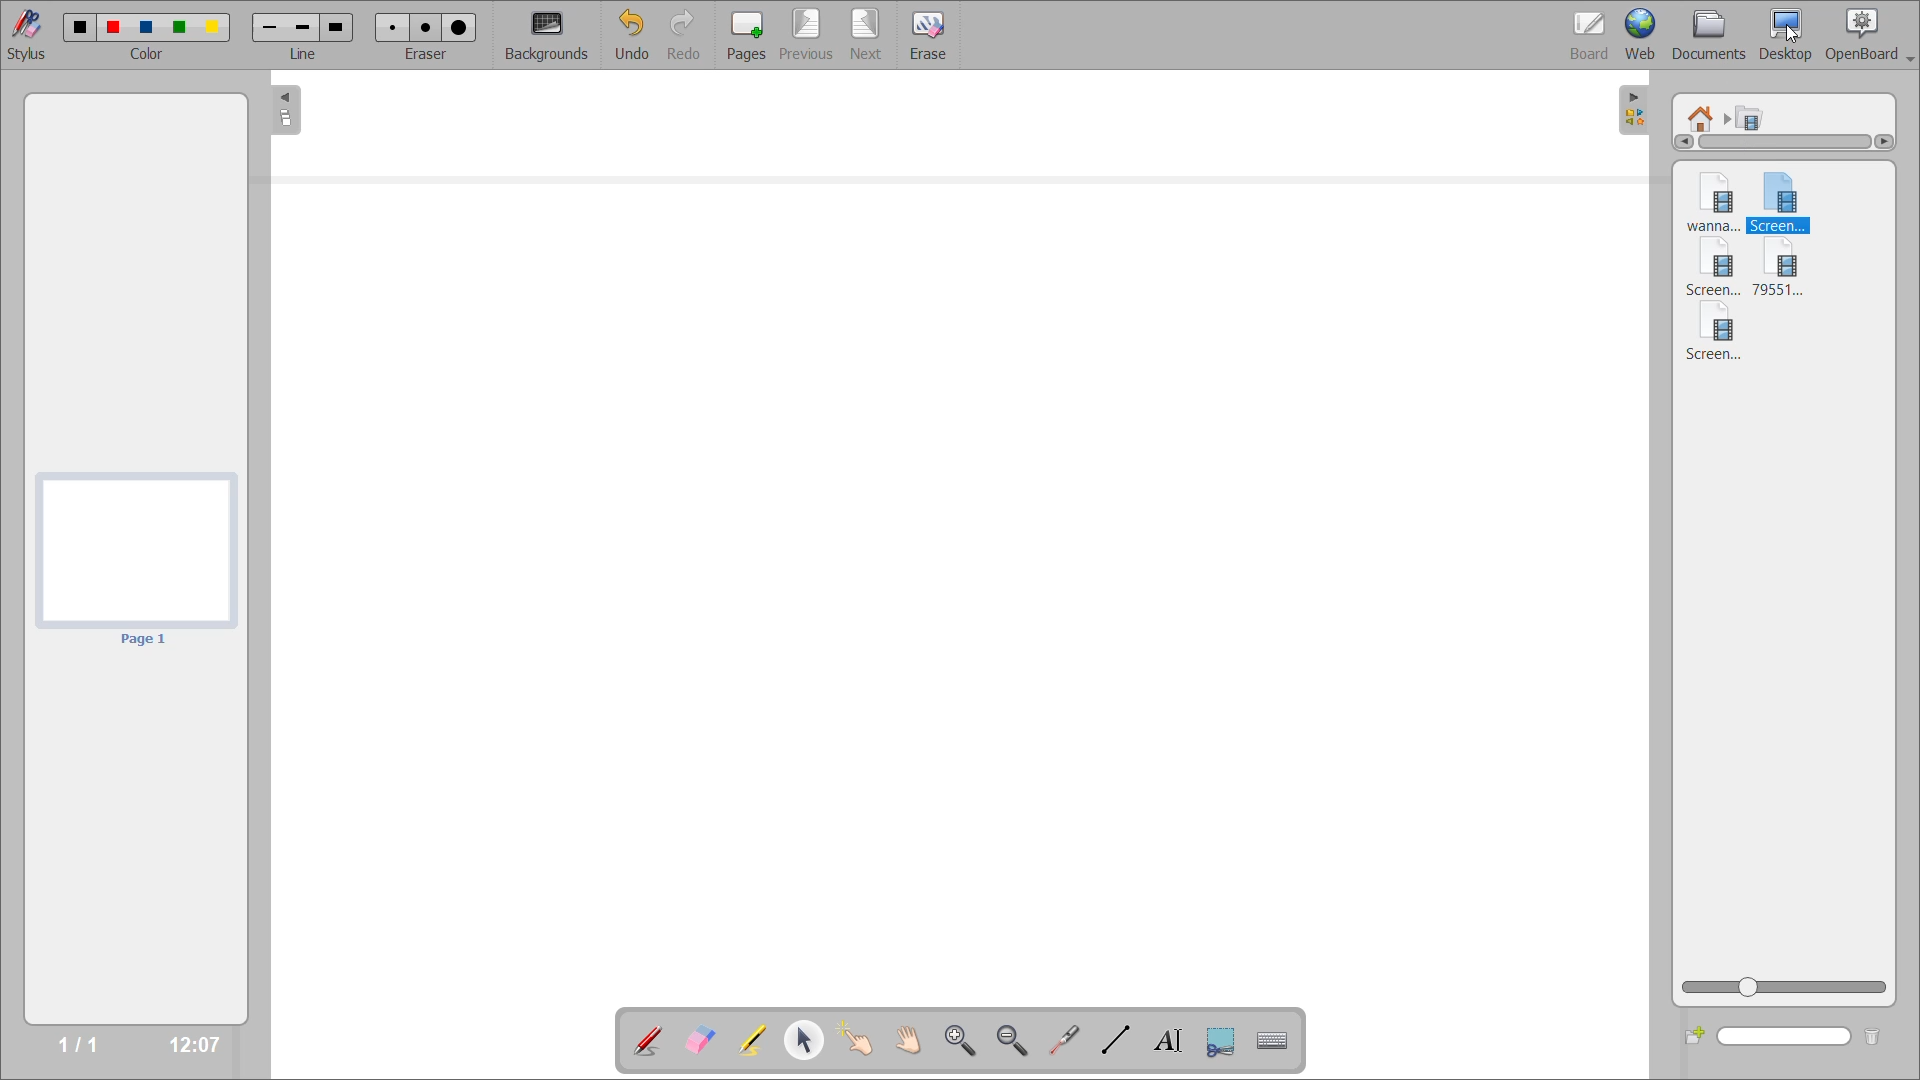 This screenshot has height=1080, width=1920. What do you see at coordinates (215, 26) in the screenshot?
I see `color 5` at bounding box center [215, 26].